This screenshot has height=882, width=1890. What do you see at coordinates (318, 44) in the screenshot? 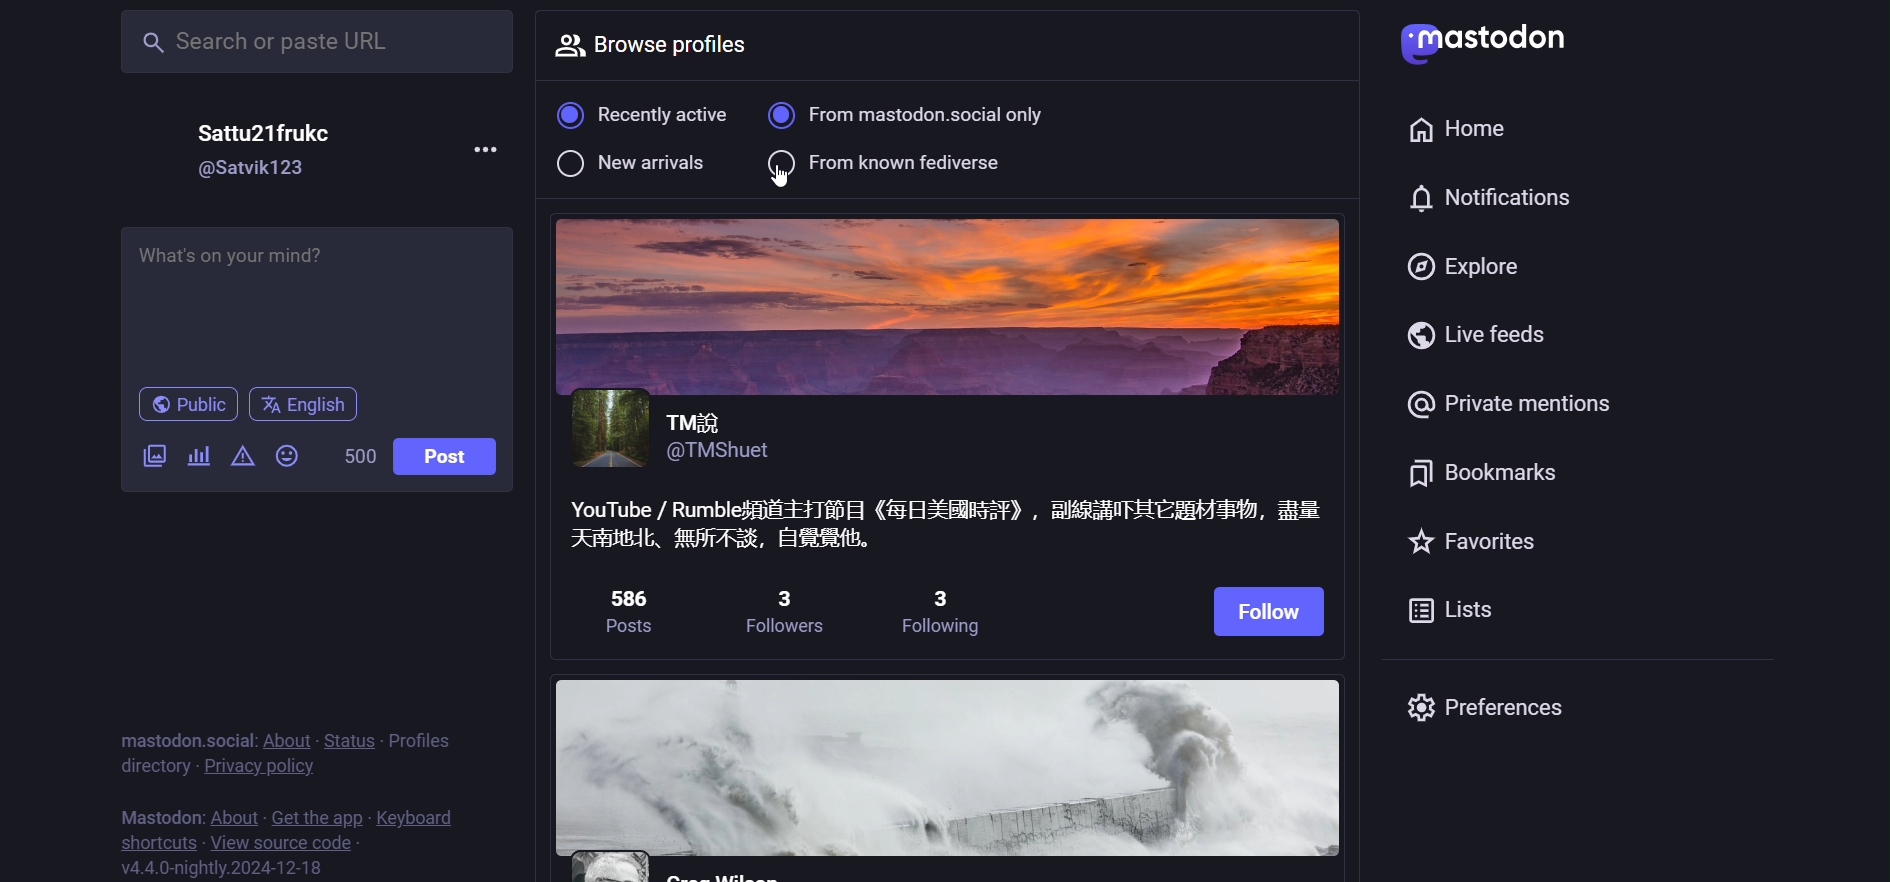
I see `Search or paste URL` at bounding box center [318, 44].